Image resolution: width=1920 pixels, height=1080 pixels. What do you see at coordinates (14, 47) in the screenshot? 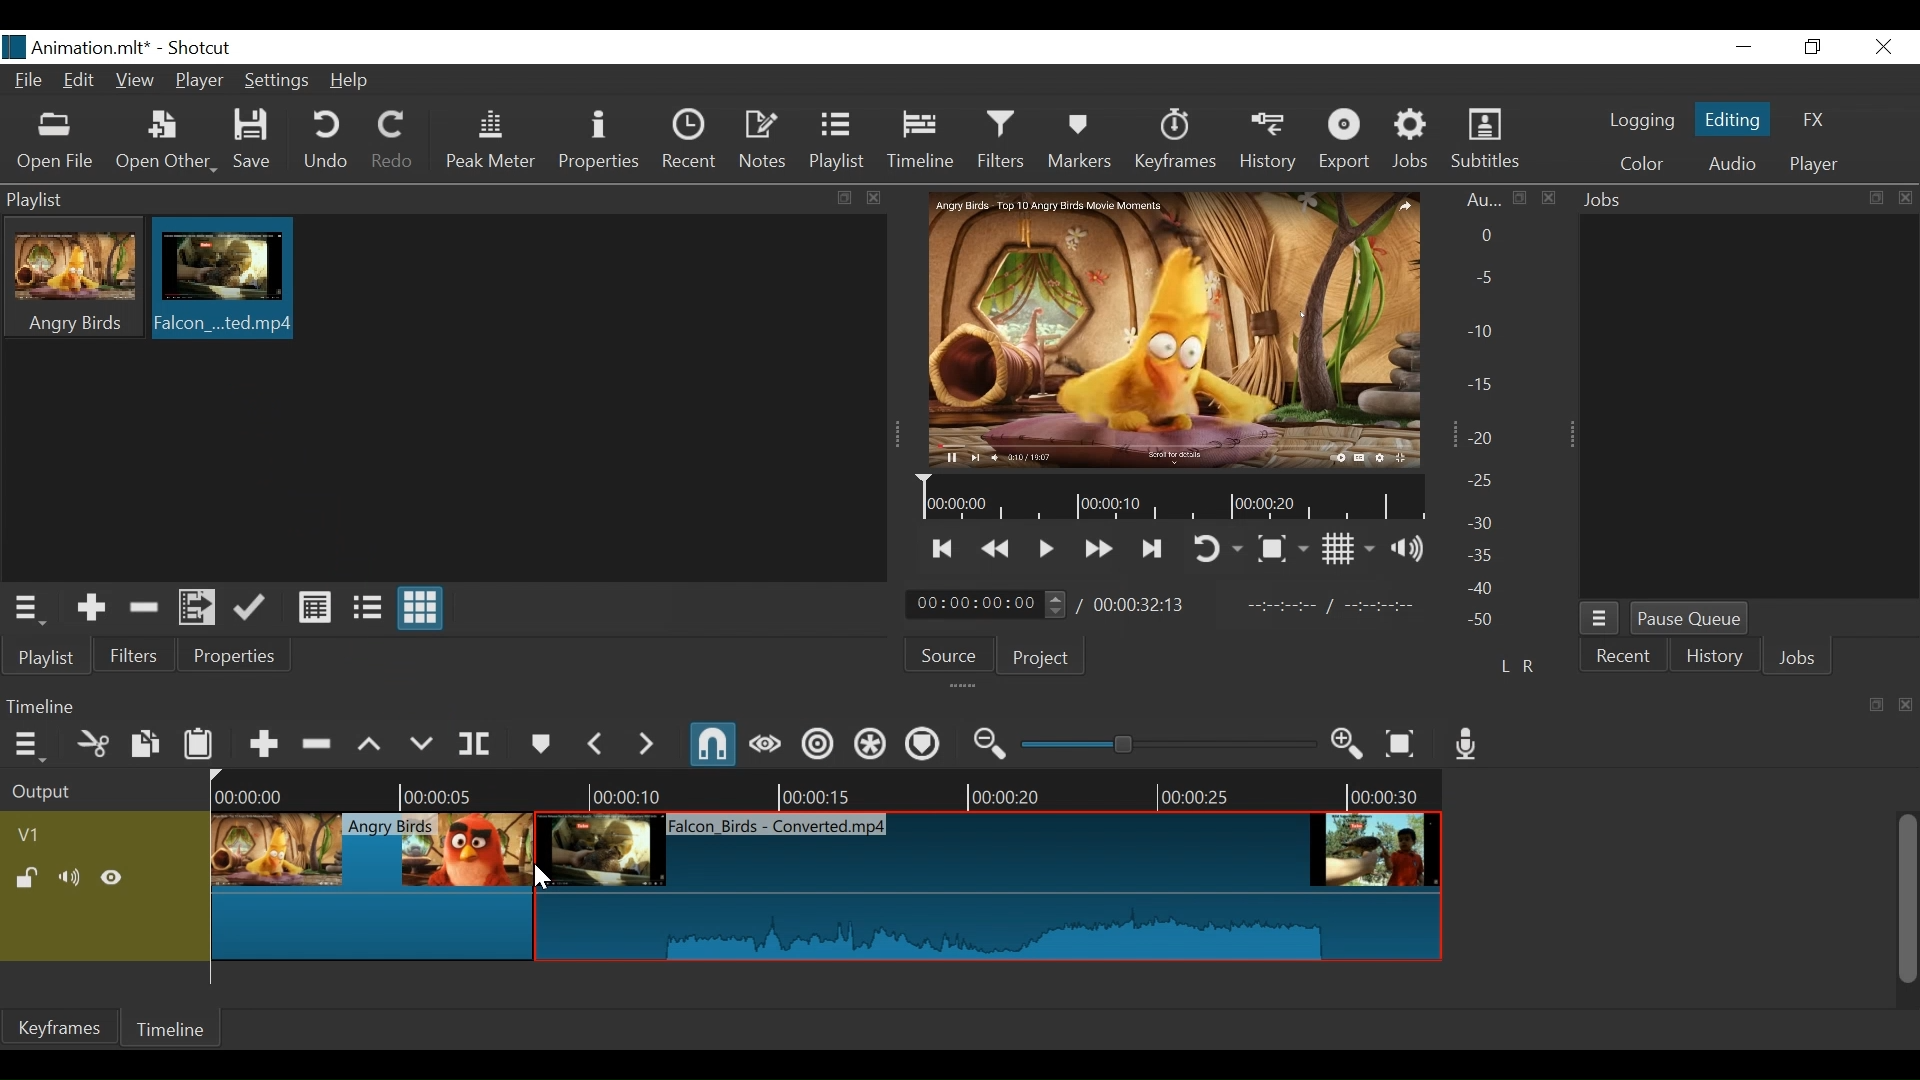
I see `Shotcut Desktop icon` at bounding box center [14, 47].